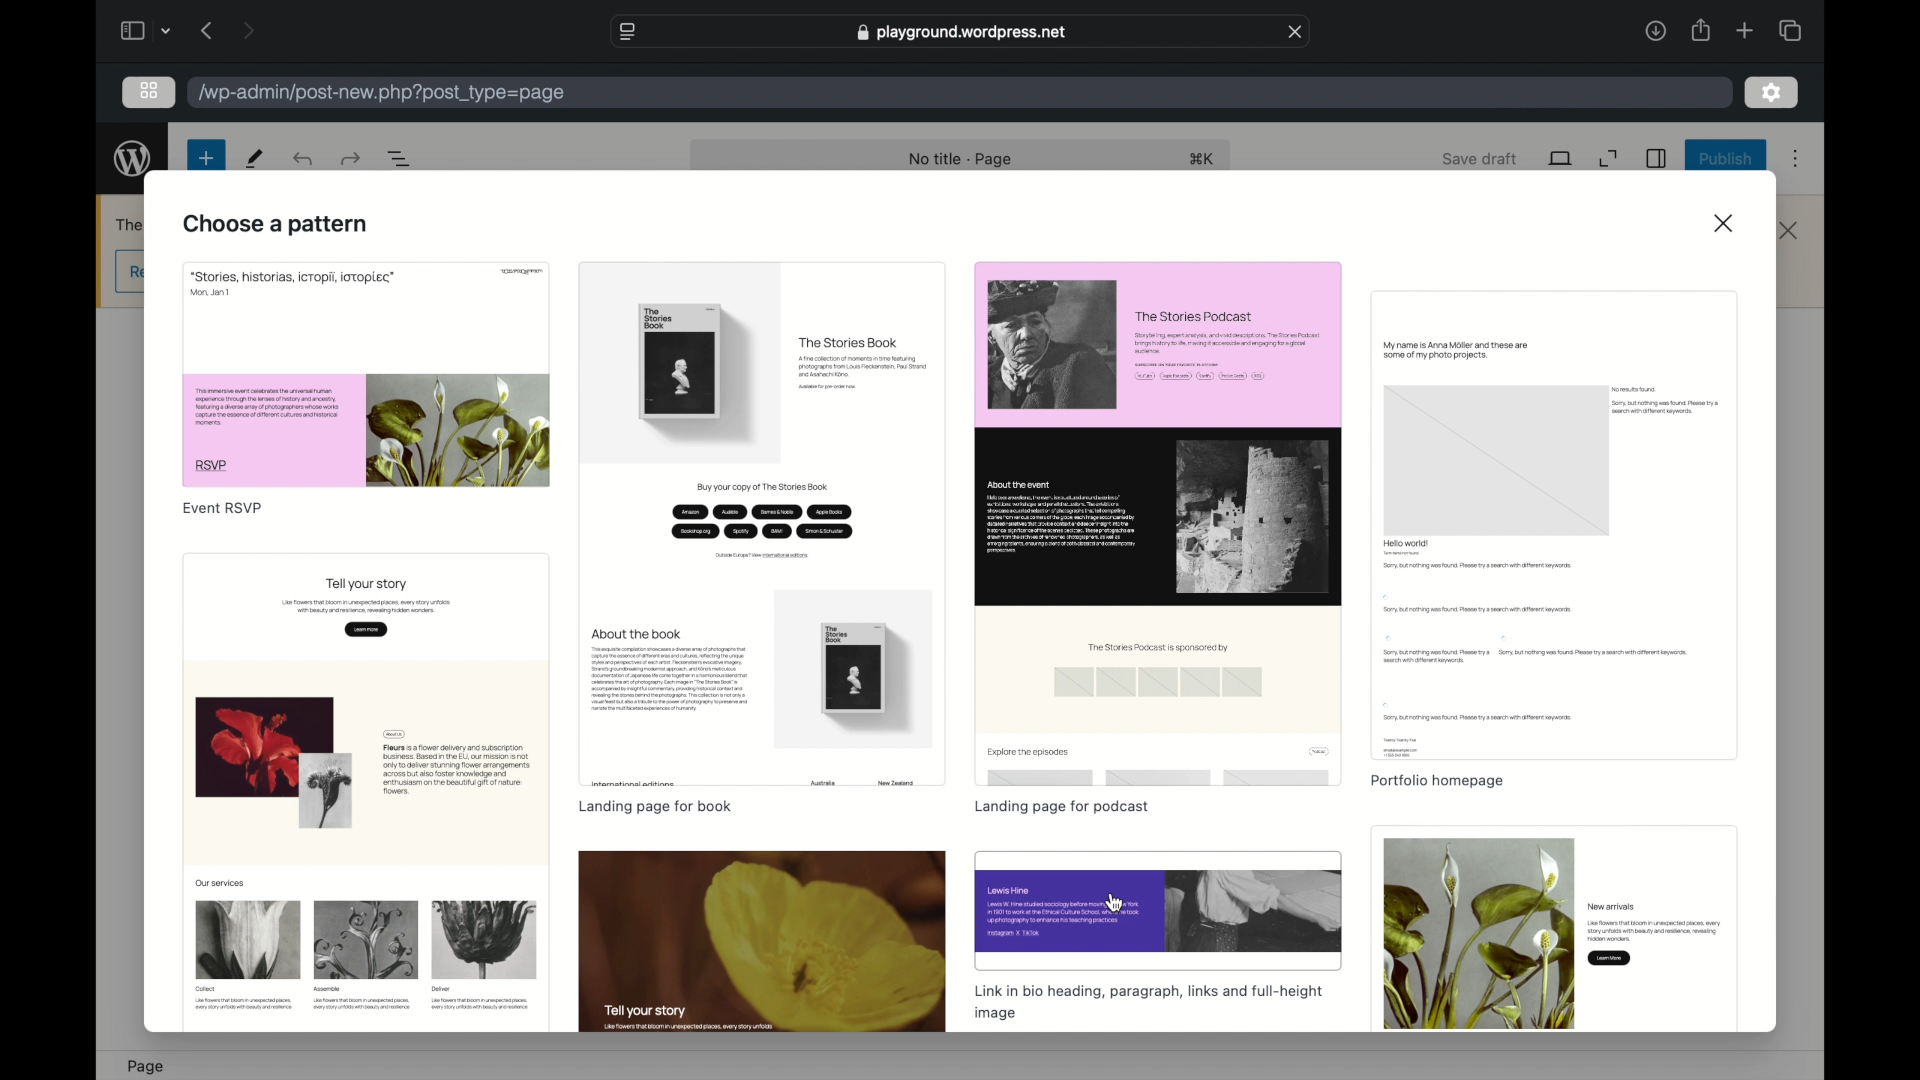 The height and width of the screenshot is (1080, 1920). I want to click on previous page, so click(206, 31).